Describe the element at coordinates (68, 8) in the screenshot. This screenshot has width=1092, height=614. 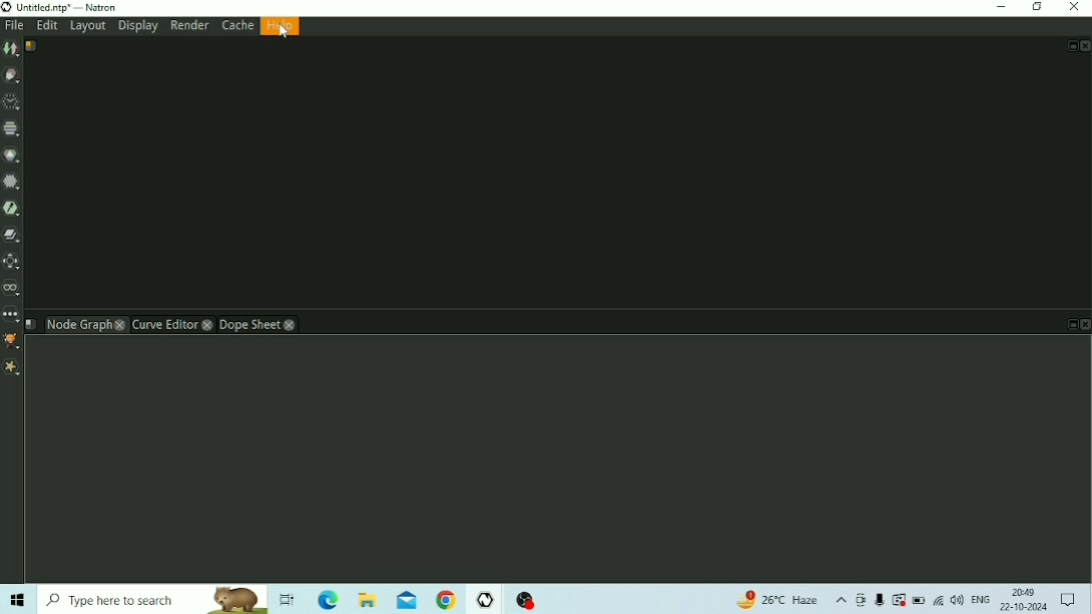
I see `Title` at that location.